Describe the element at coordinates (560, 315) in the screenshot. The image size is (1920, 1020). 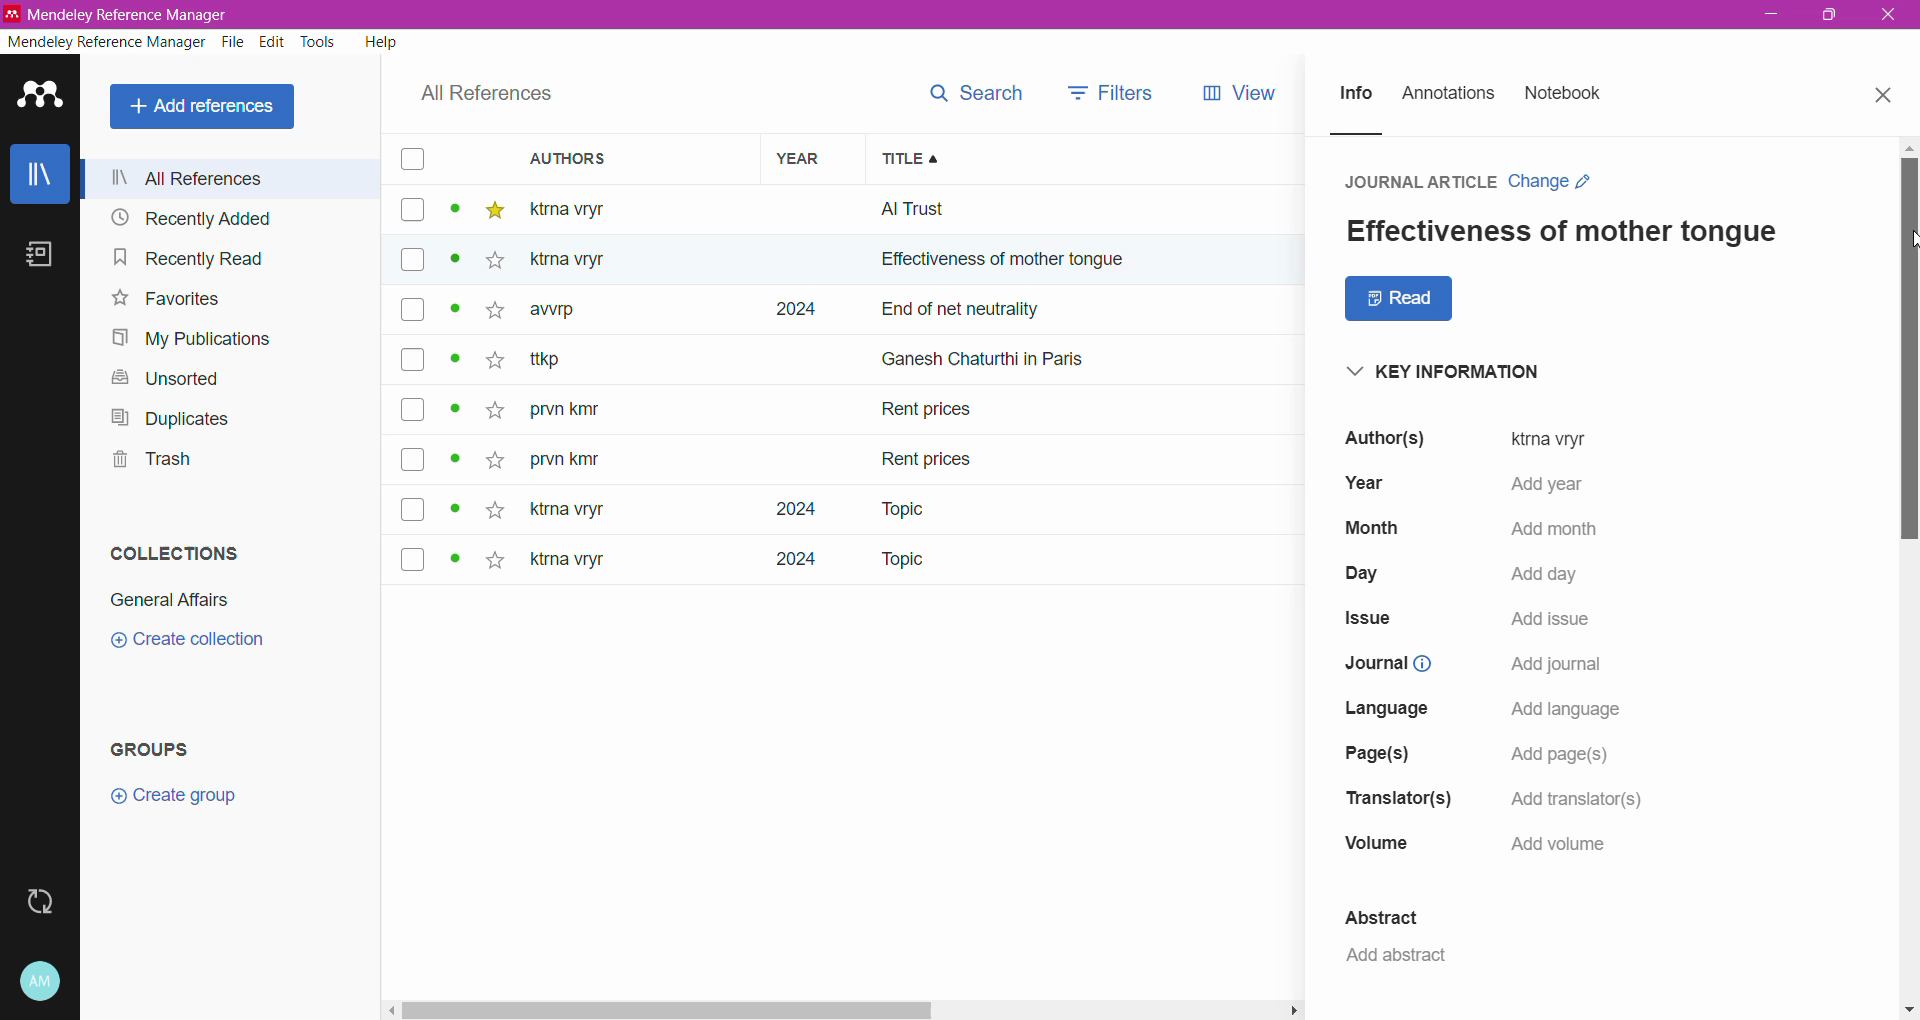
I see `awrp` at that location.